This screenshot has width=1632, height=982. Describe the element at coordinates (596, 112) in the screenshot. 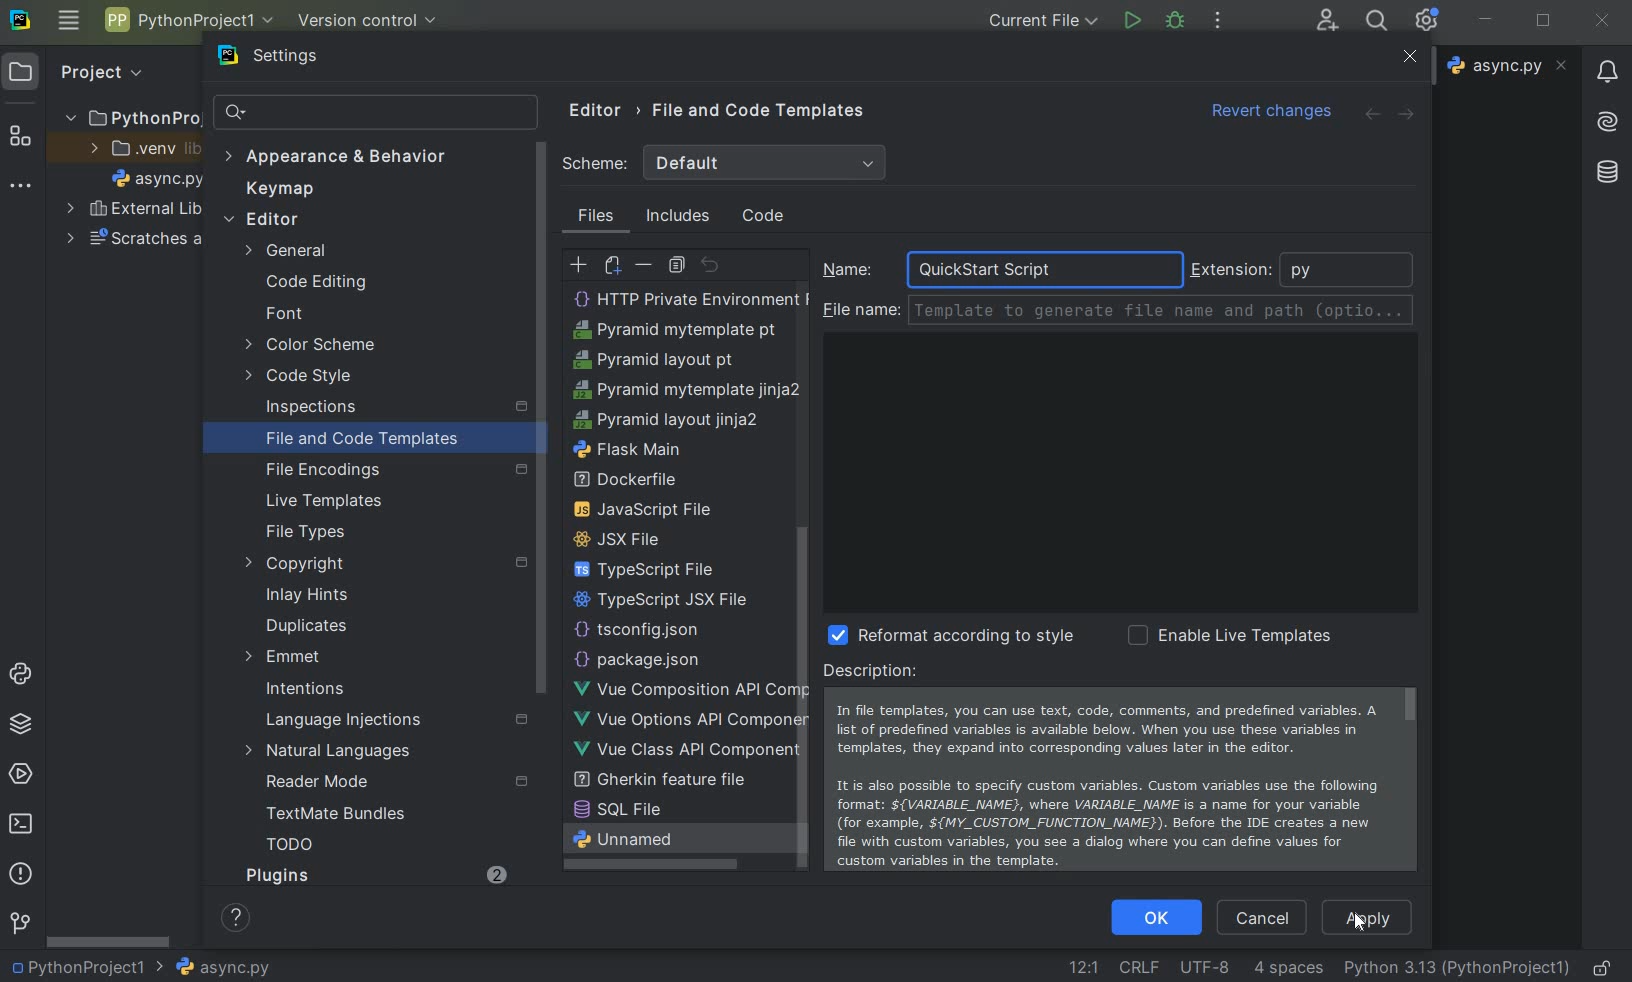

I see `editor` at that location.